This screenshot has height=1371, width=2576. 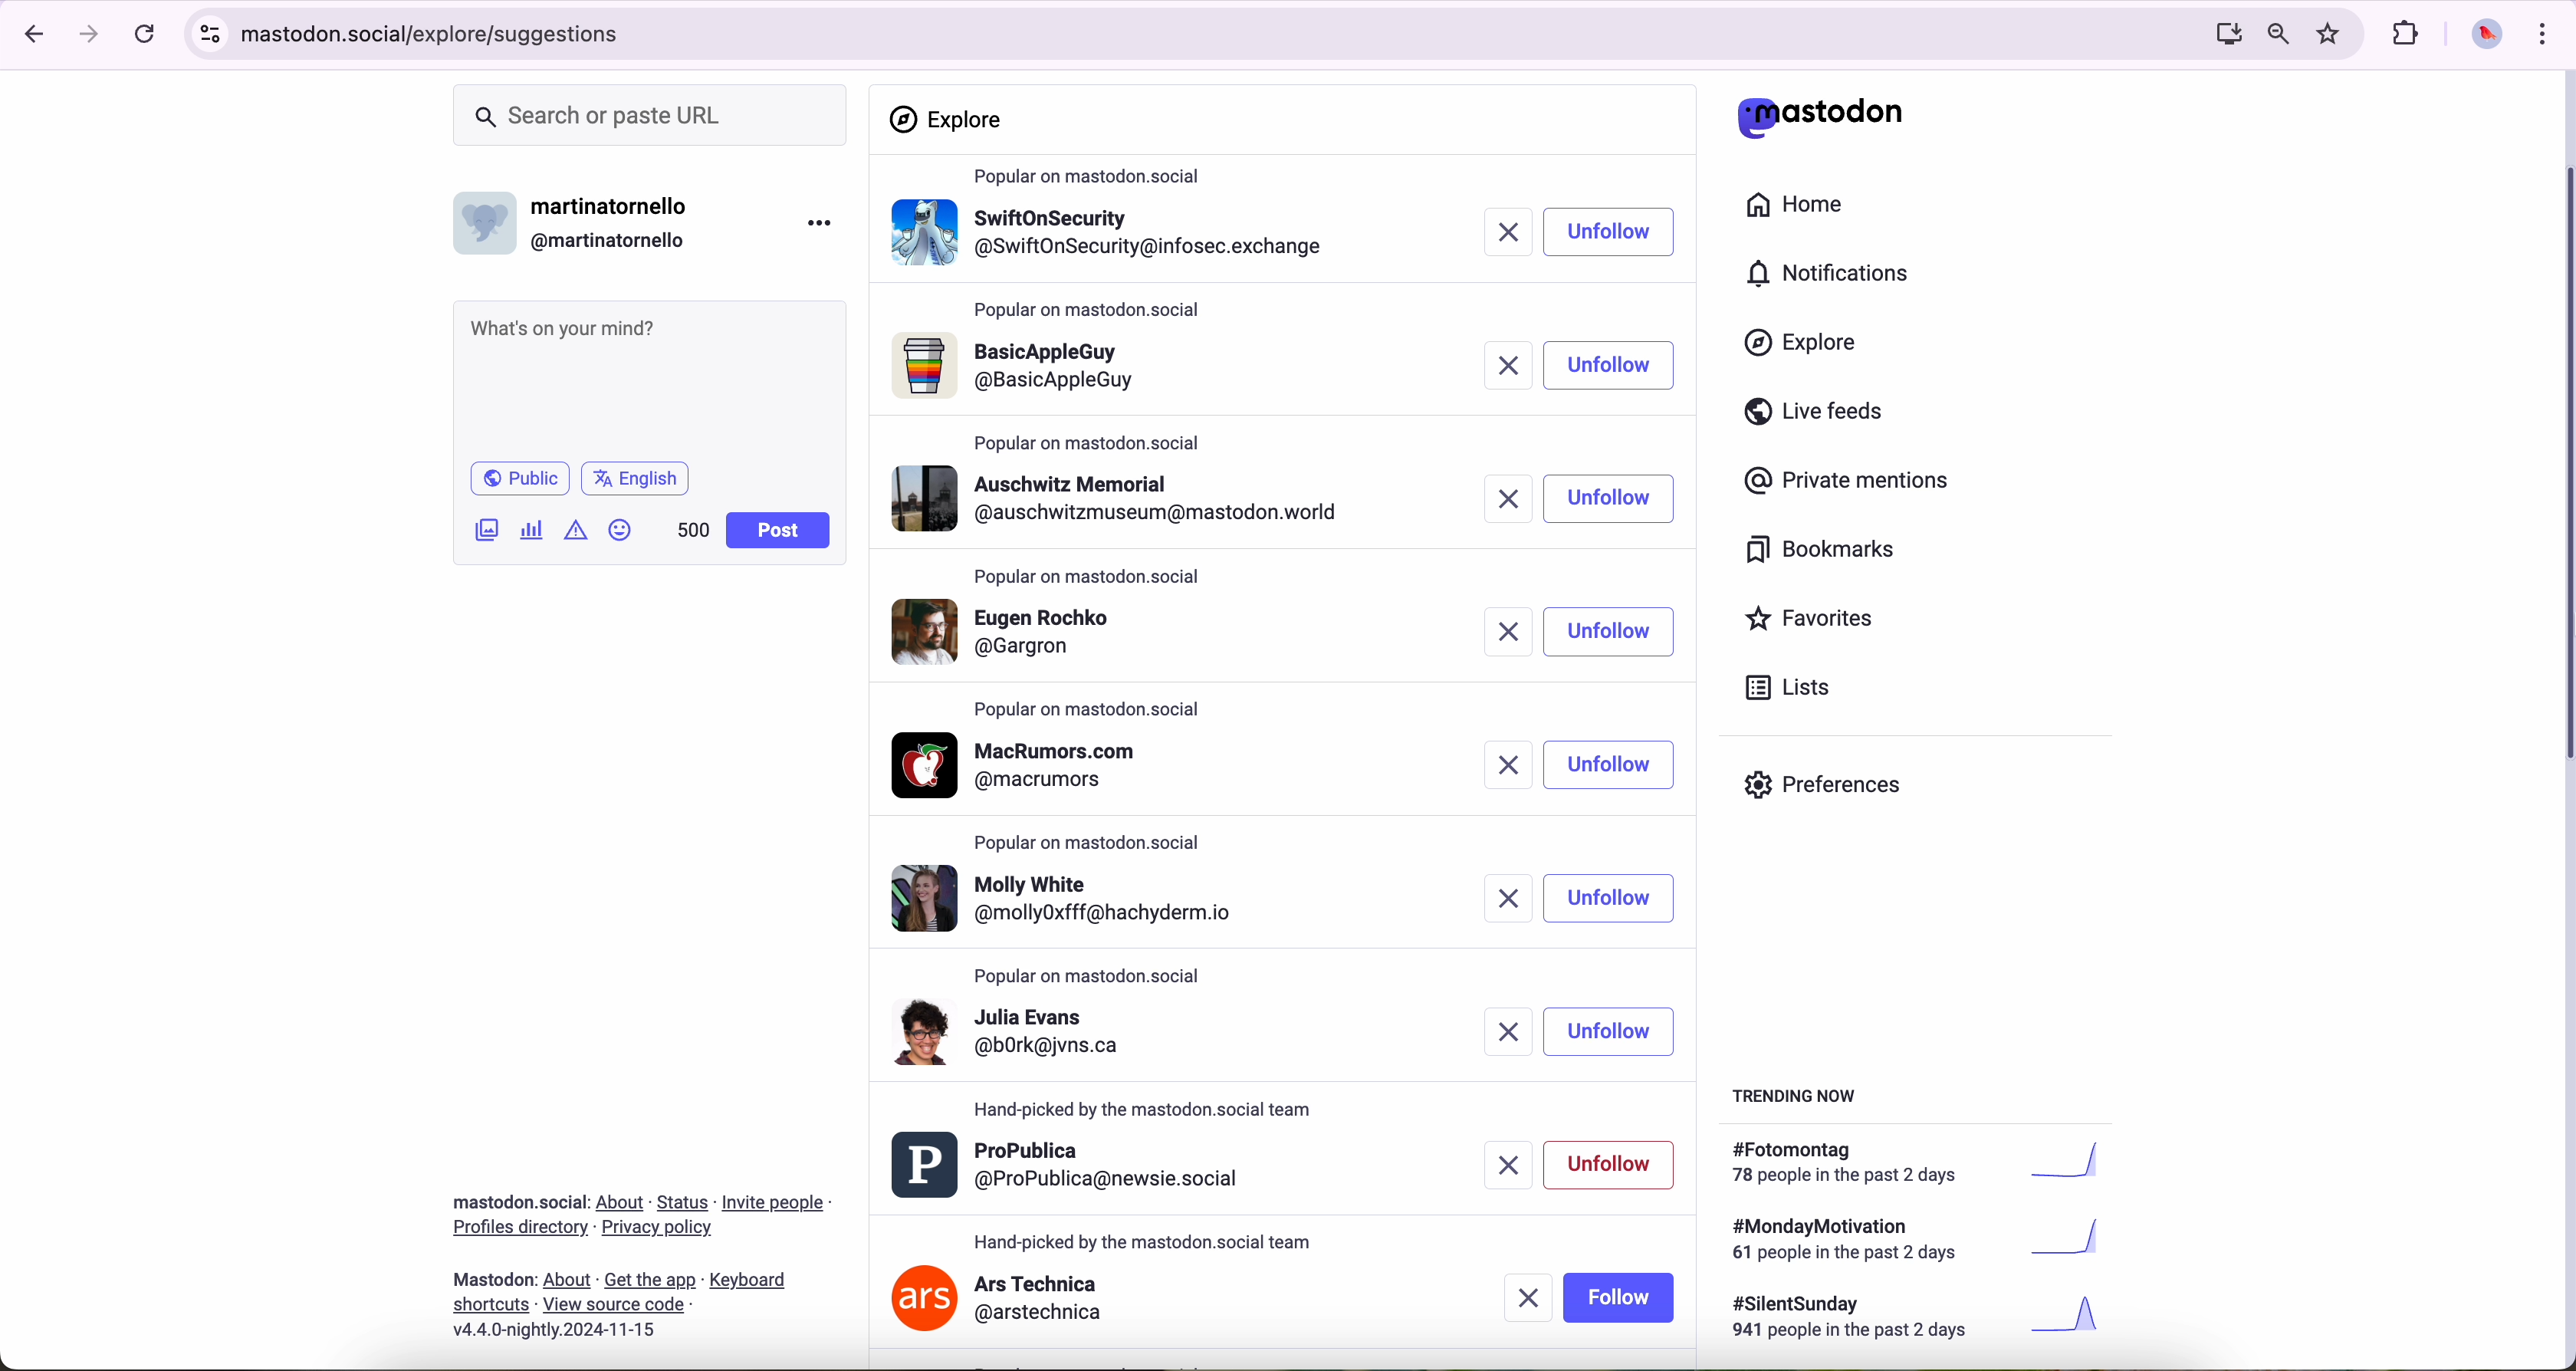 I want to click on remove, so click(x=1496, y=1033).